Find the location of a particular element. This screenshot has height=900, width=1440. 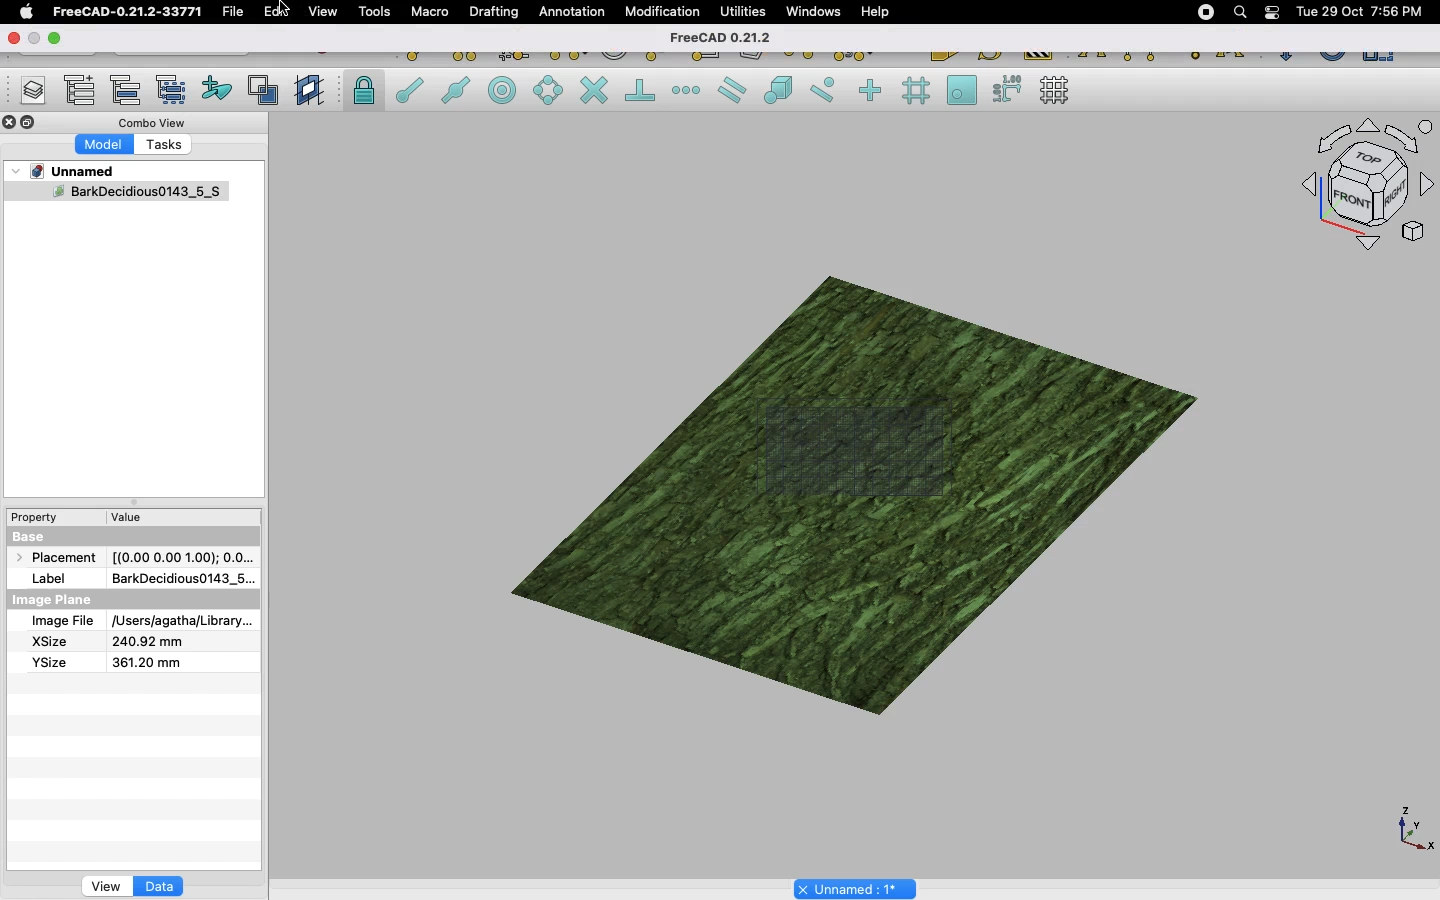

Snap ortho is located at coordinates (873, 92).